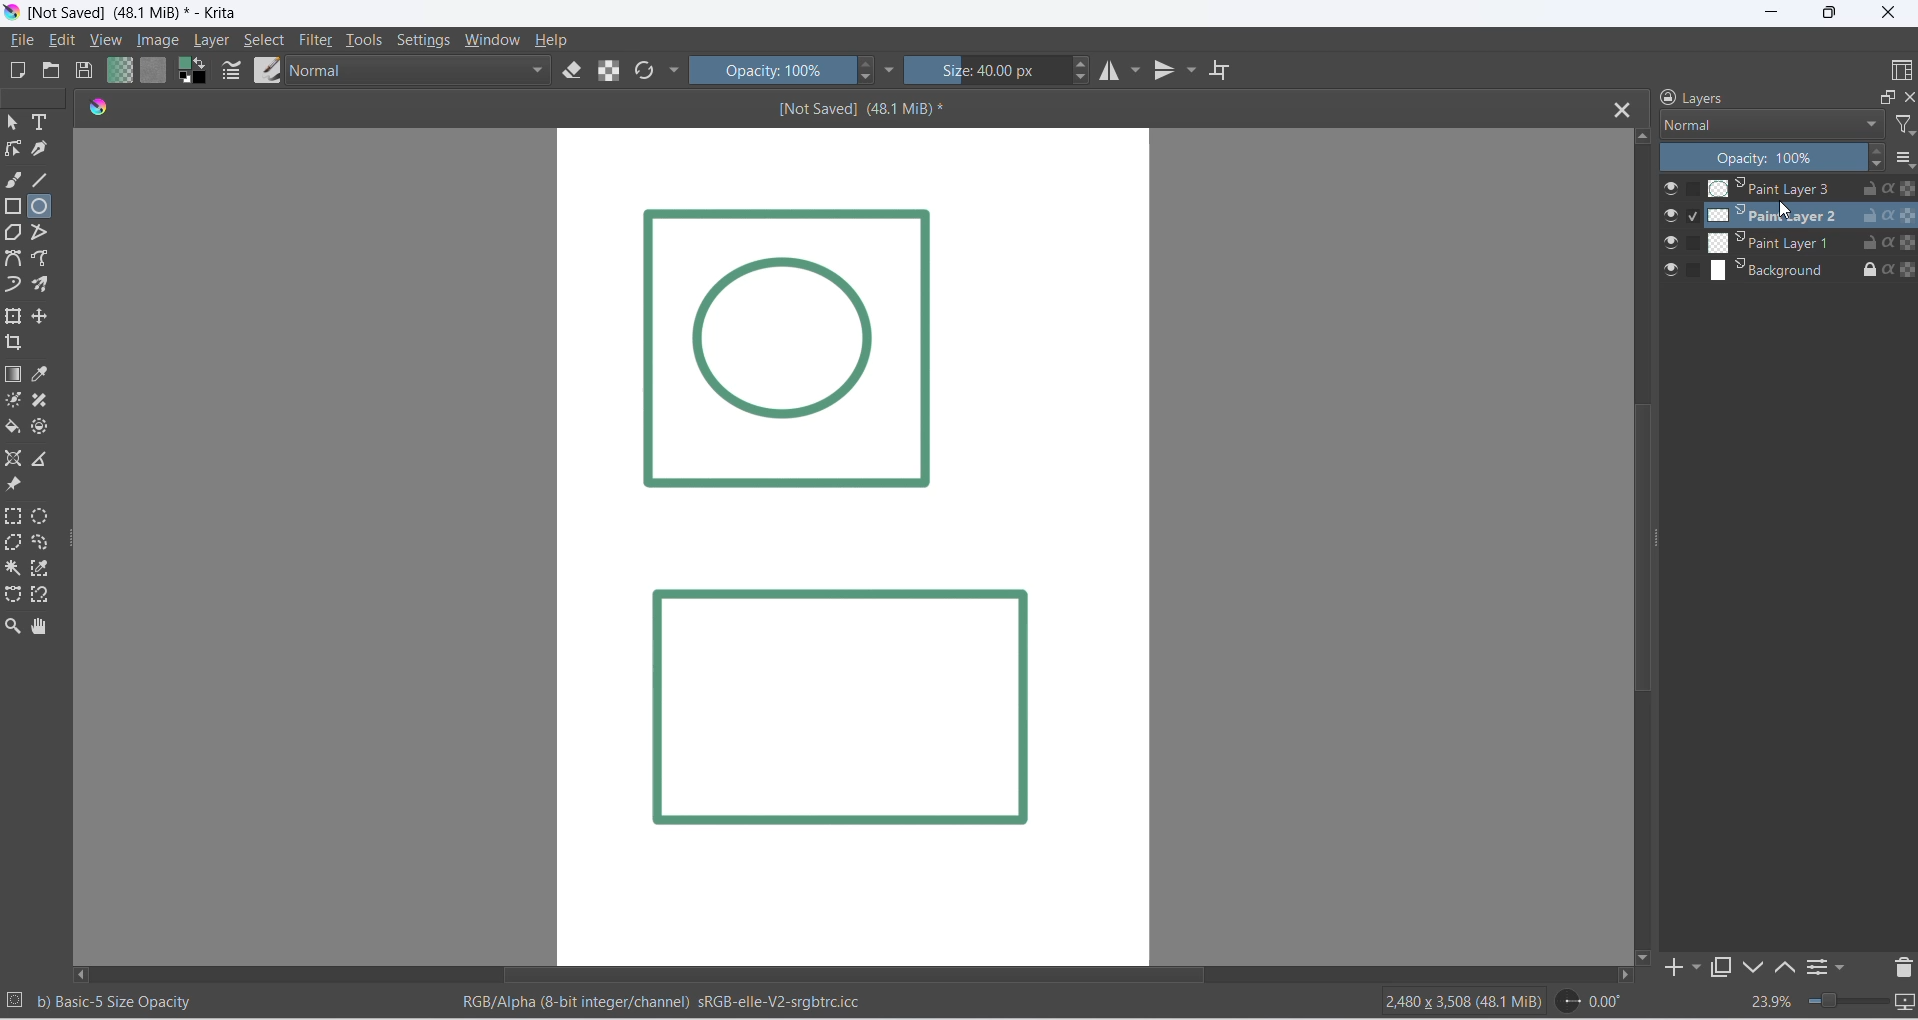 This screenshot has width=1918, height=1020. I want to click on checkbox, so click(1696, 188).